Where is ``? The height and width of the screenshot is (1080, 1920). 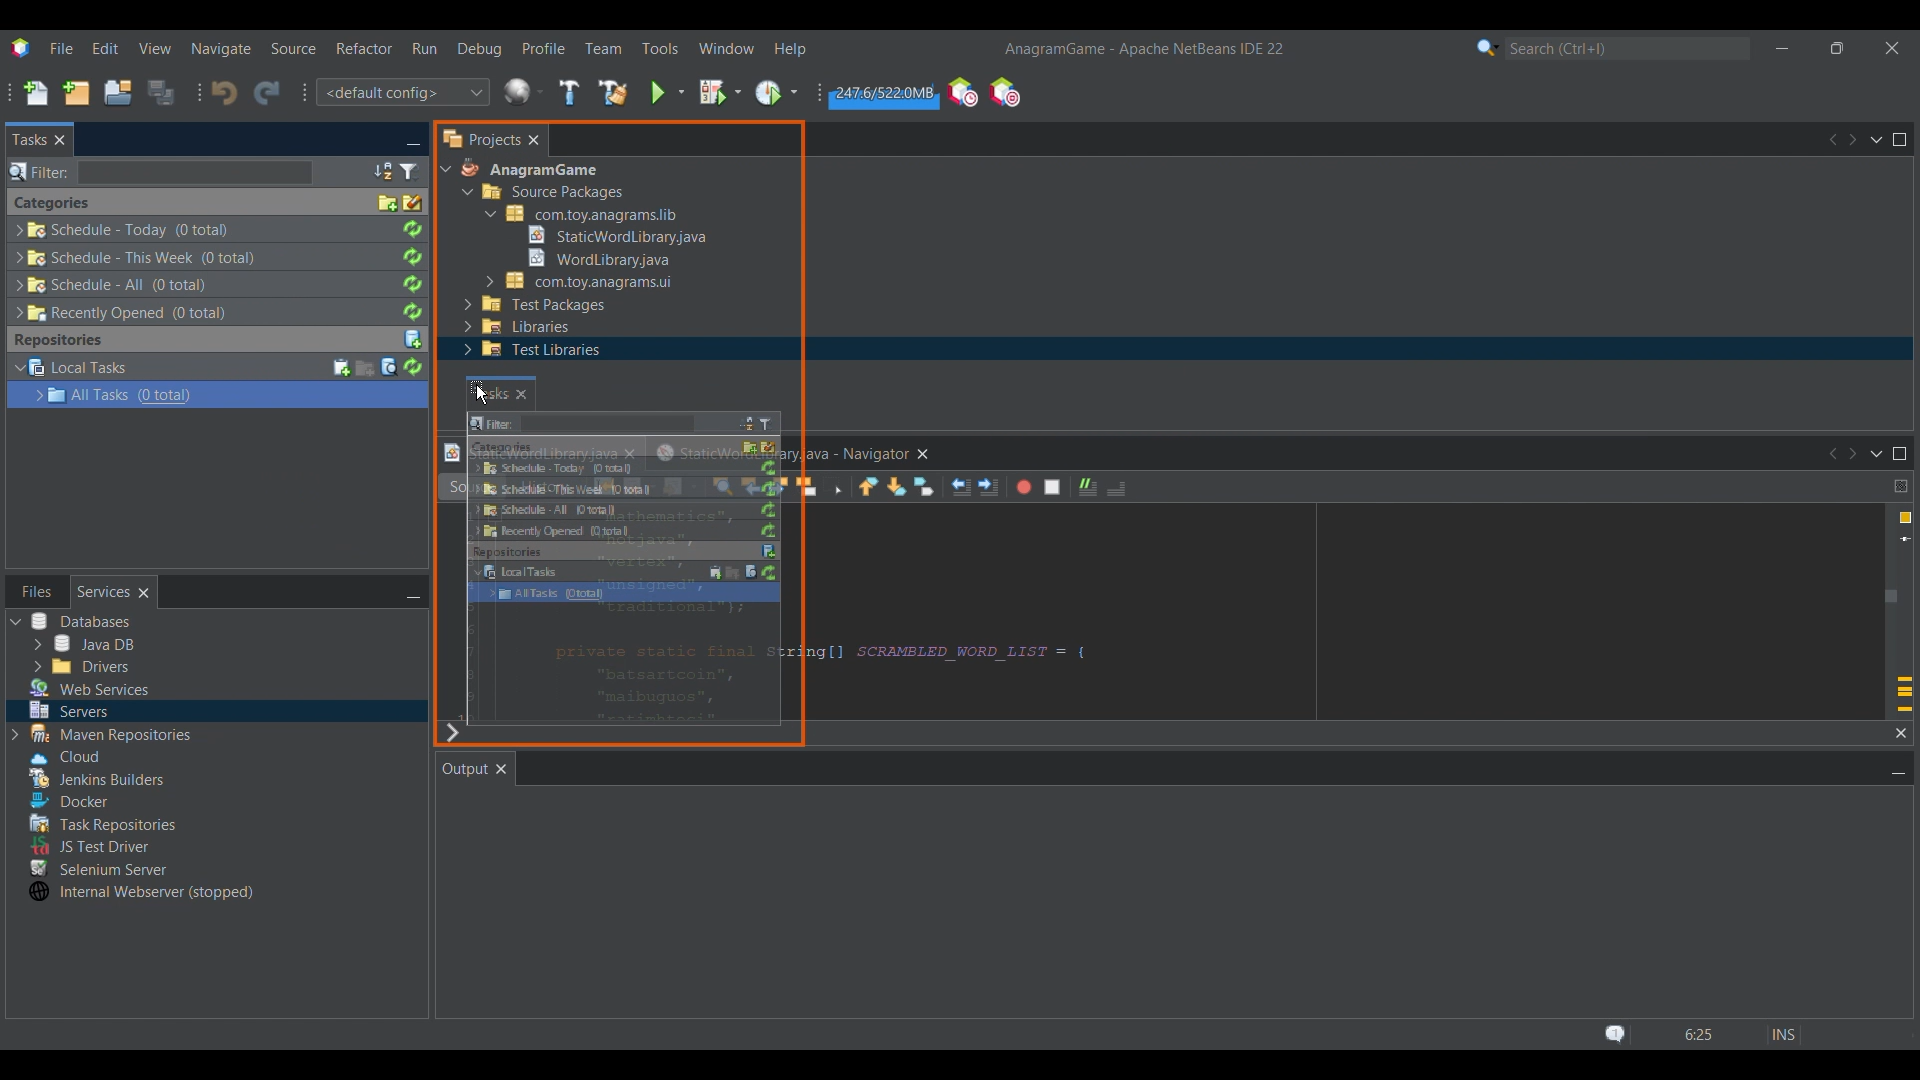  is located at coordinates (536, 305).